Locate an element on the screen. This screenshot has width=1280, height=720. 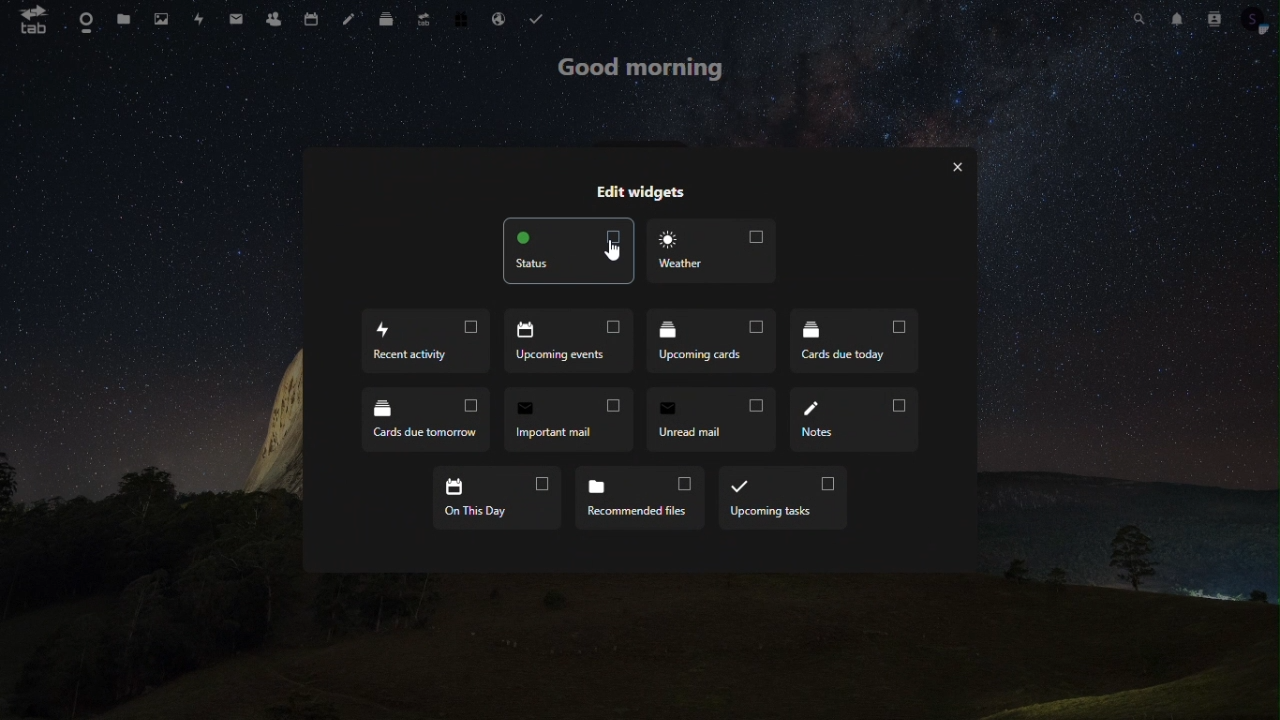
note is located at coordinates (349, 18).